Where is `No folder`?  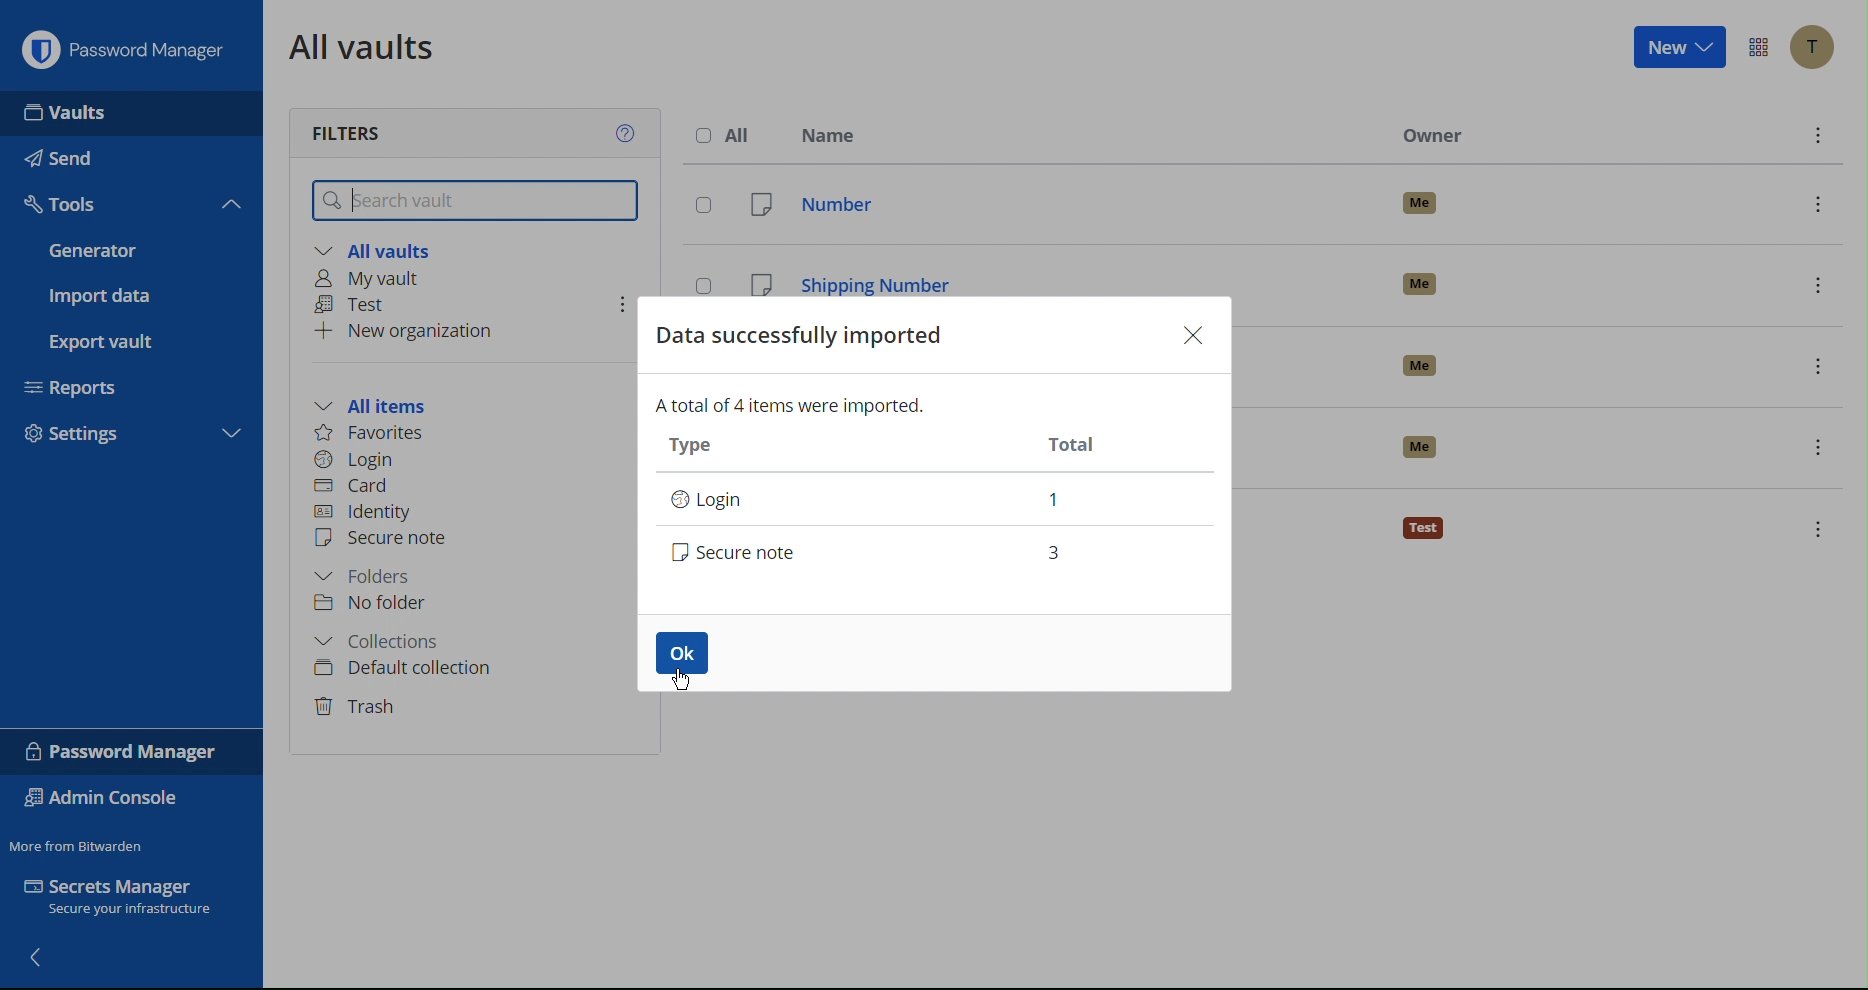 No folder is located at coordinates (371, 607).